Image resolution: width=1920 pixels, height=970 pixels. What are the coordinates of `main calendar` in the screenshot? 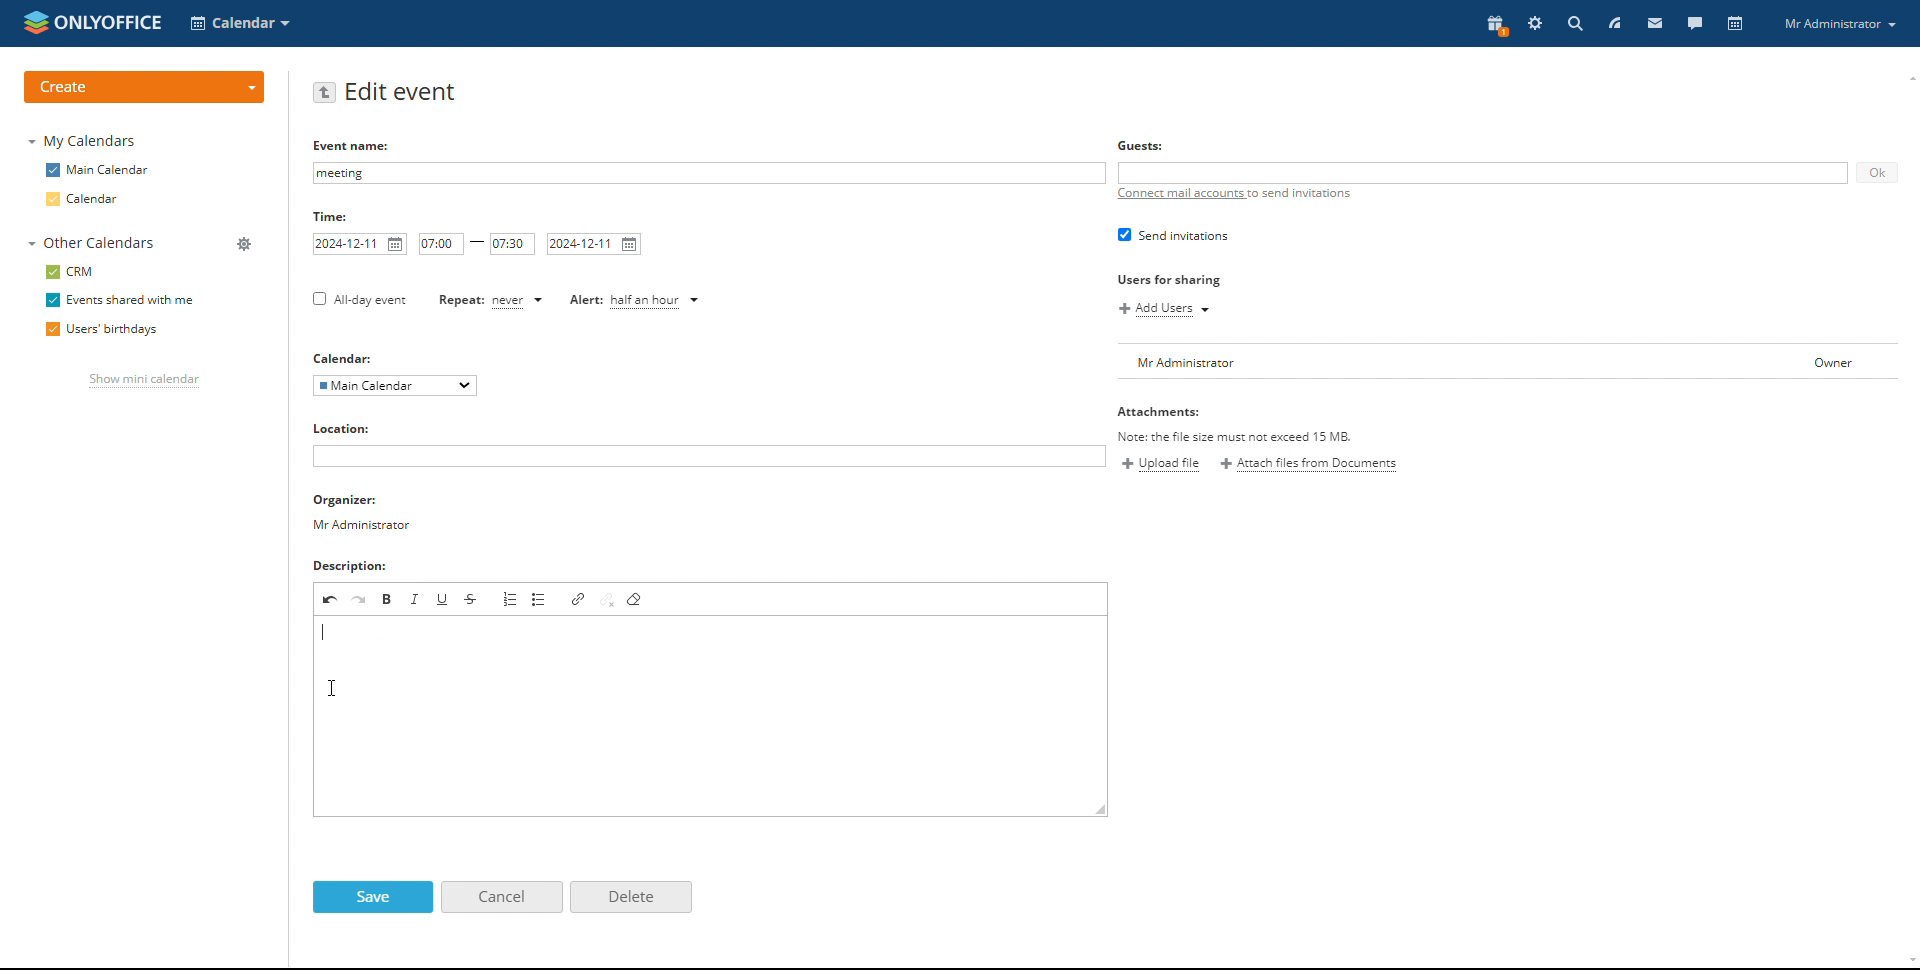 It's located at (98, 169).